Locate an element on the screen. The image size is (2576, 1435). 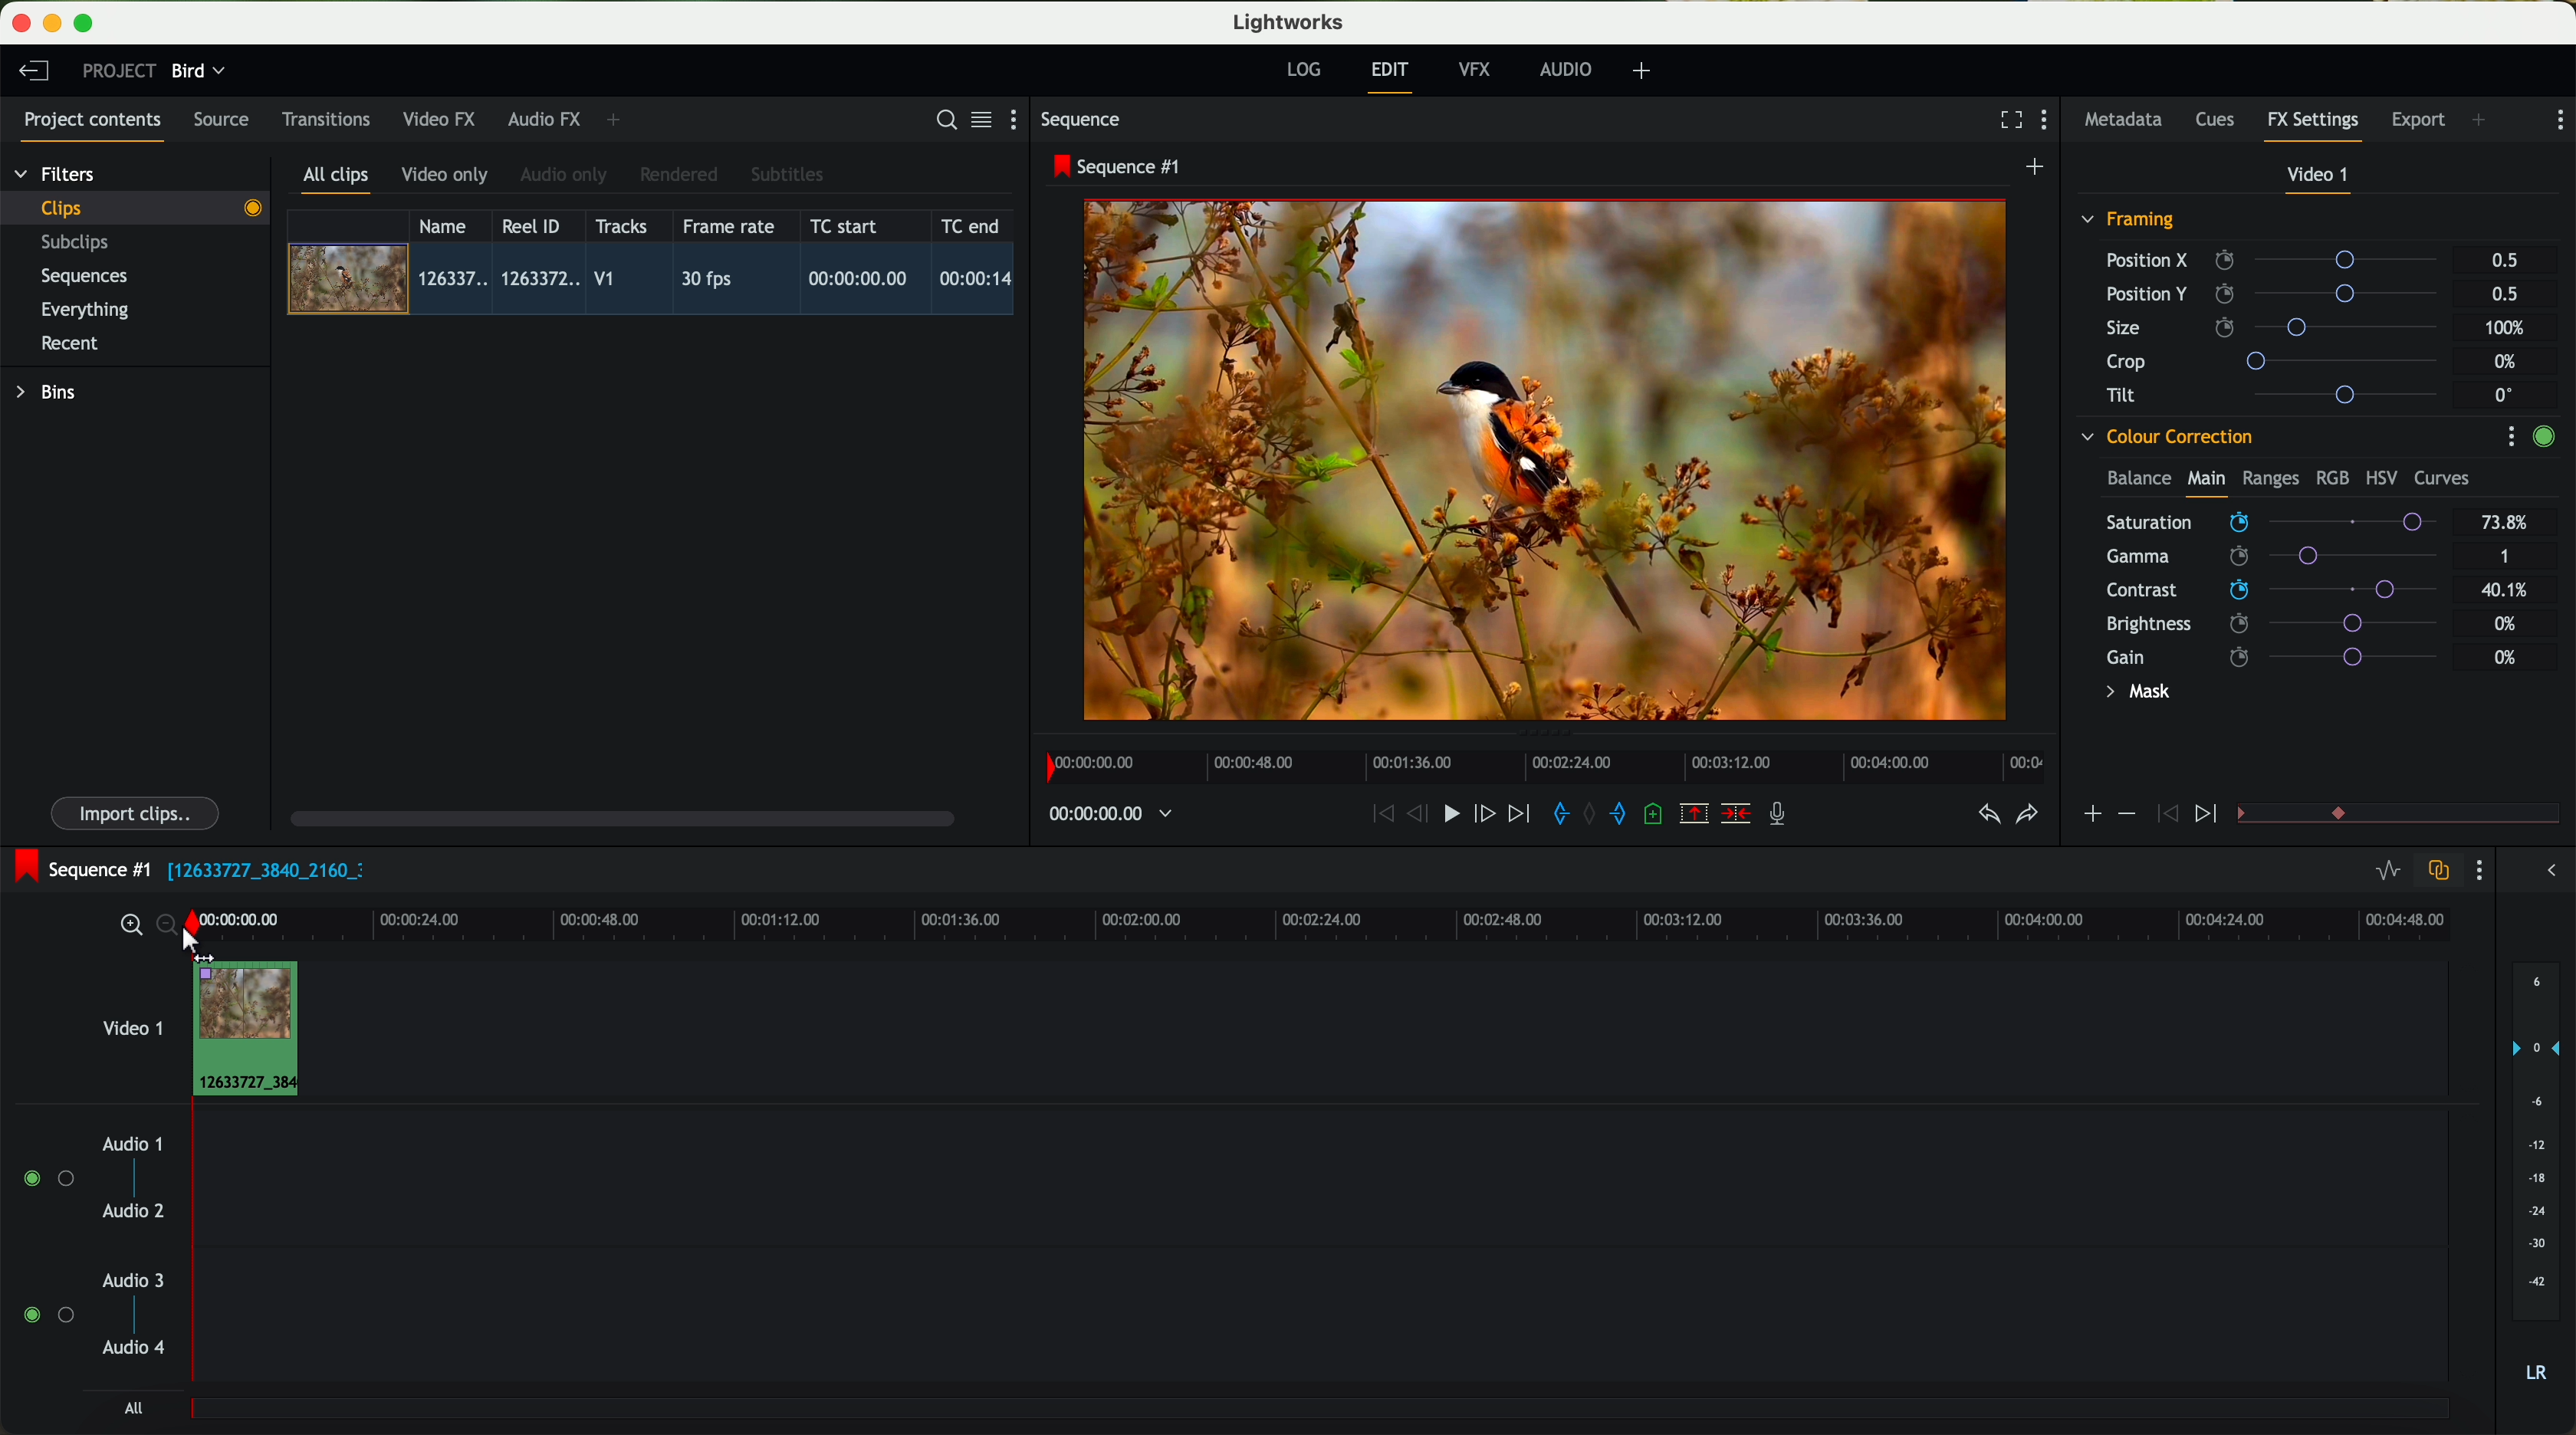
add, remove and create layouts is located at coordinates (1645, 71).